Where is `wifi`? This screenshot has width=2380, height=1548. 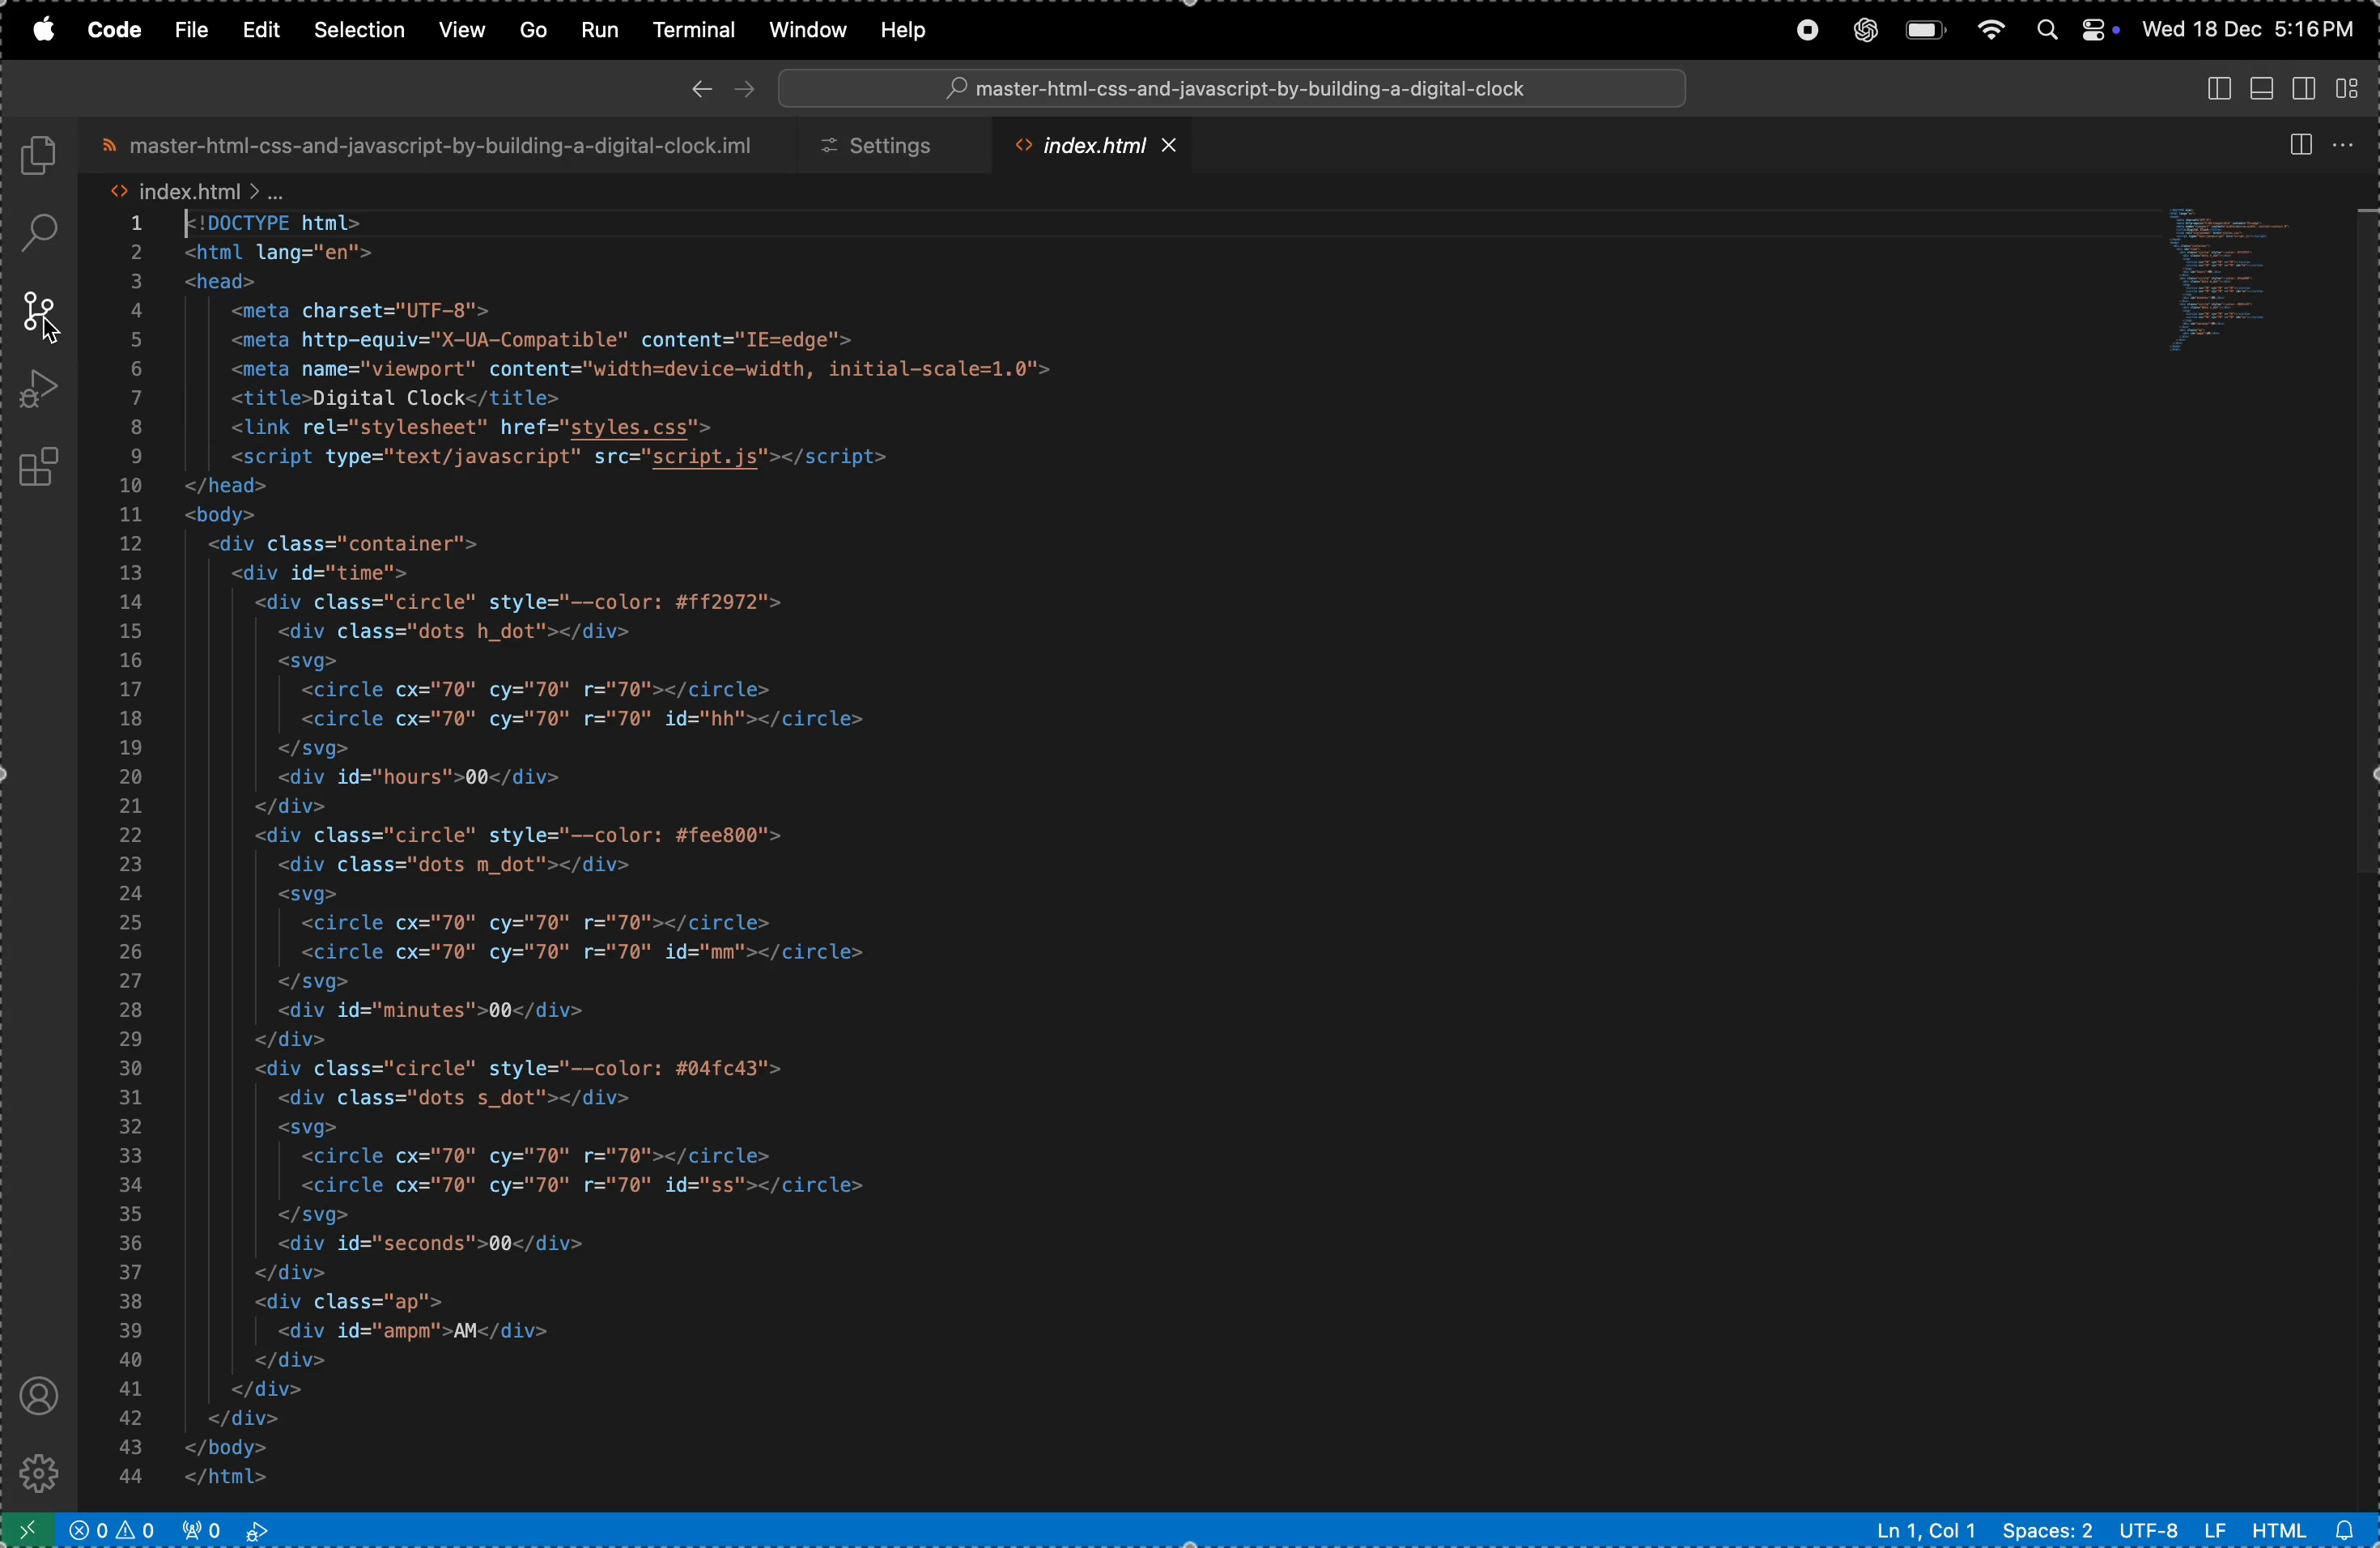
wifi is located at coordinates (1986, 31).